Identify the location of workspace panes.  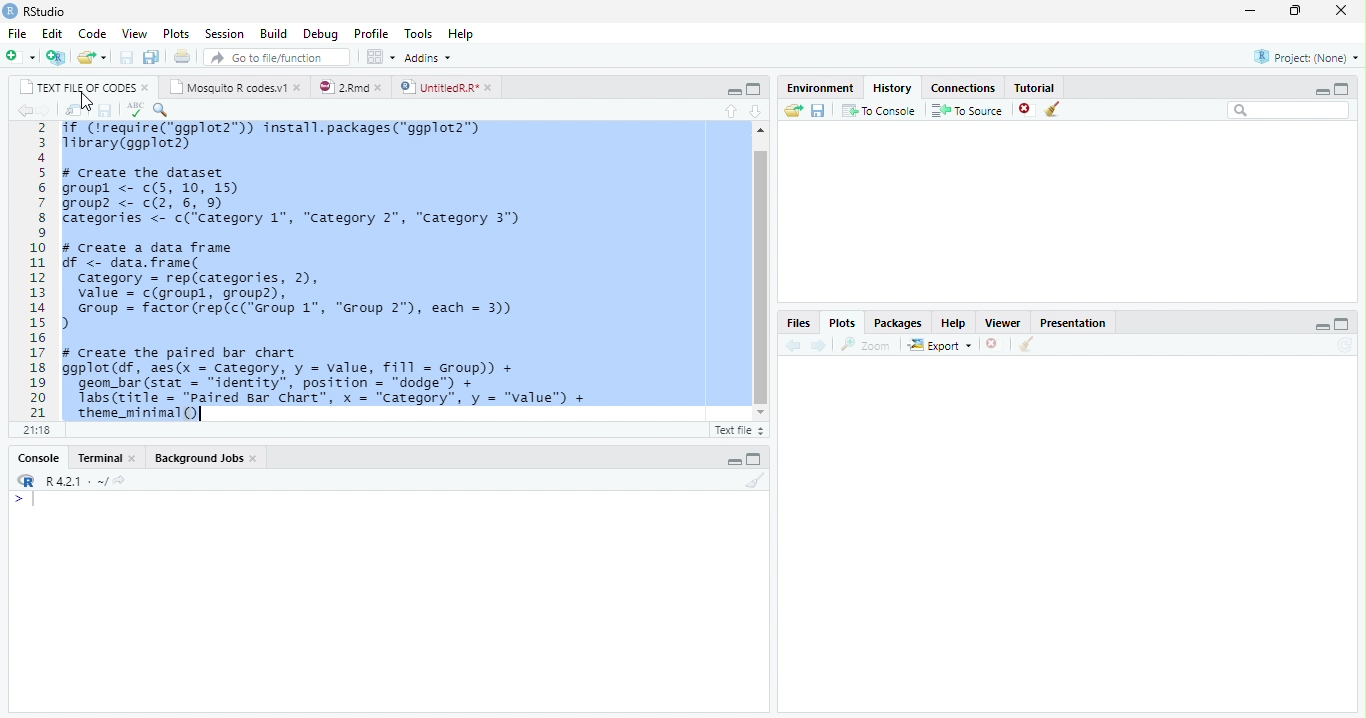
(378, 58).